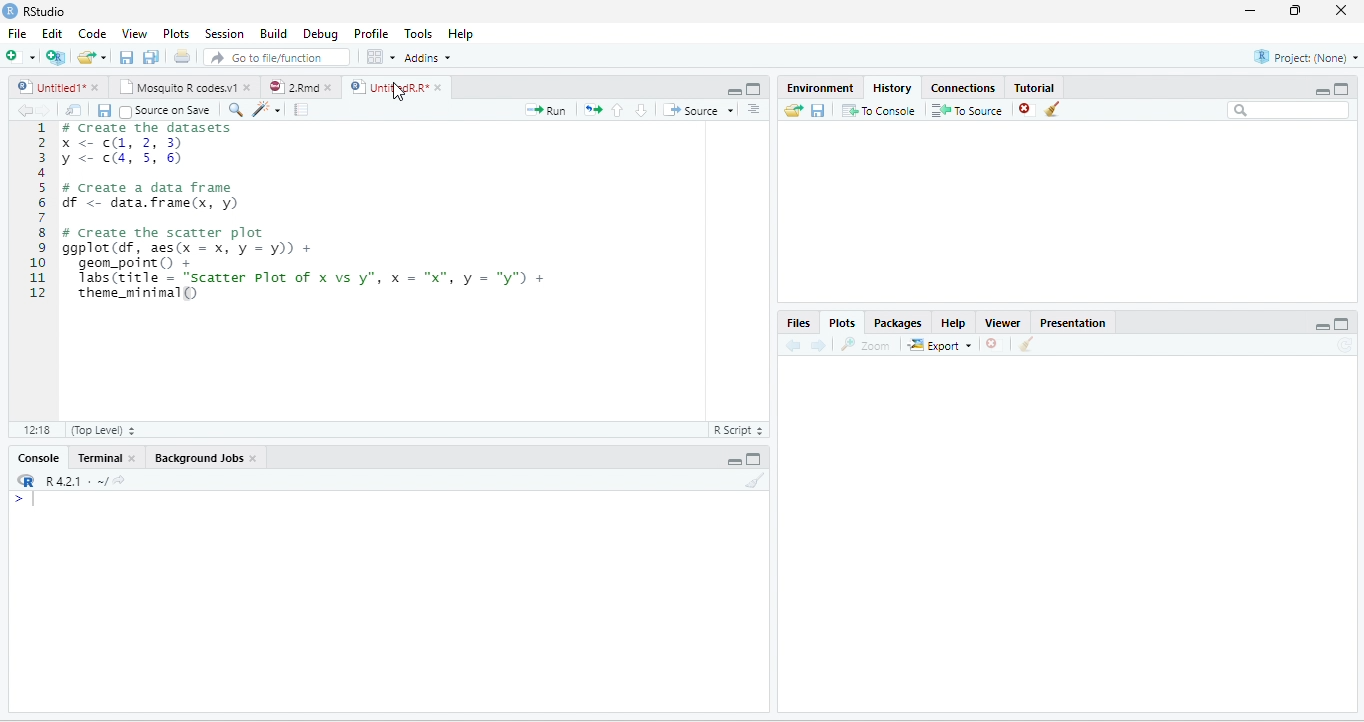  I want to click on UntitledR.R*, so click(387, 87).